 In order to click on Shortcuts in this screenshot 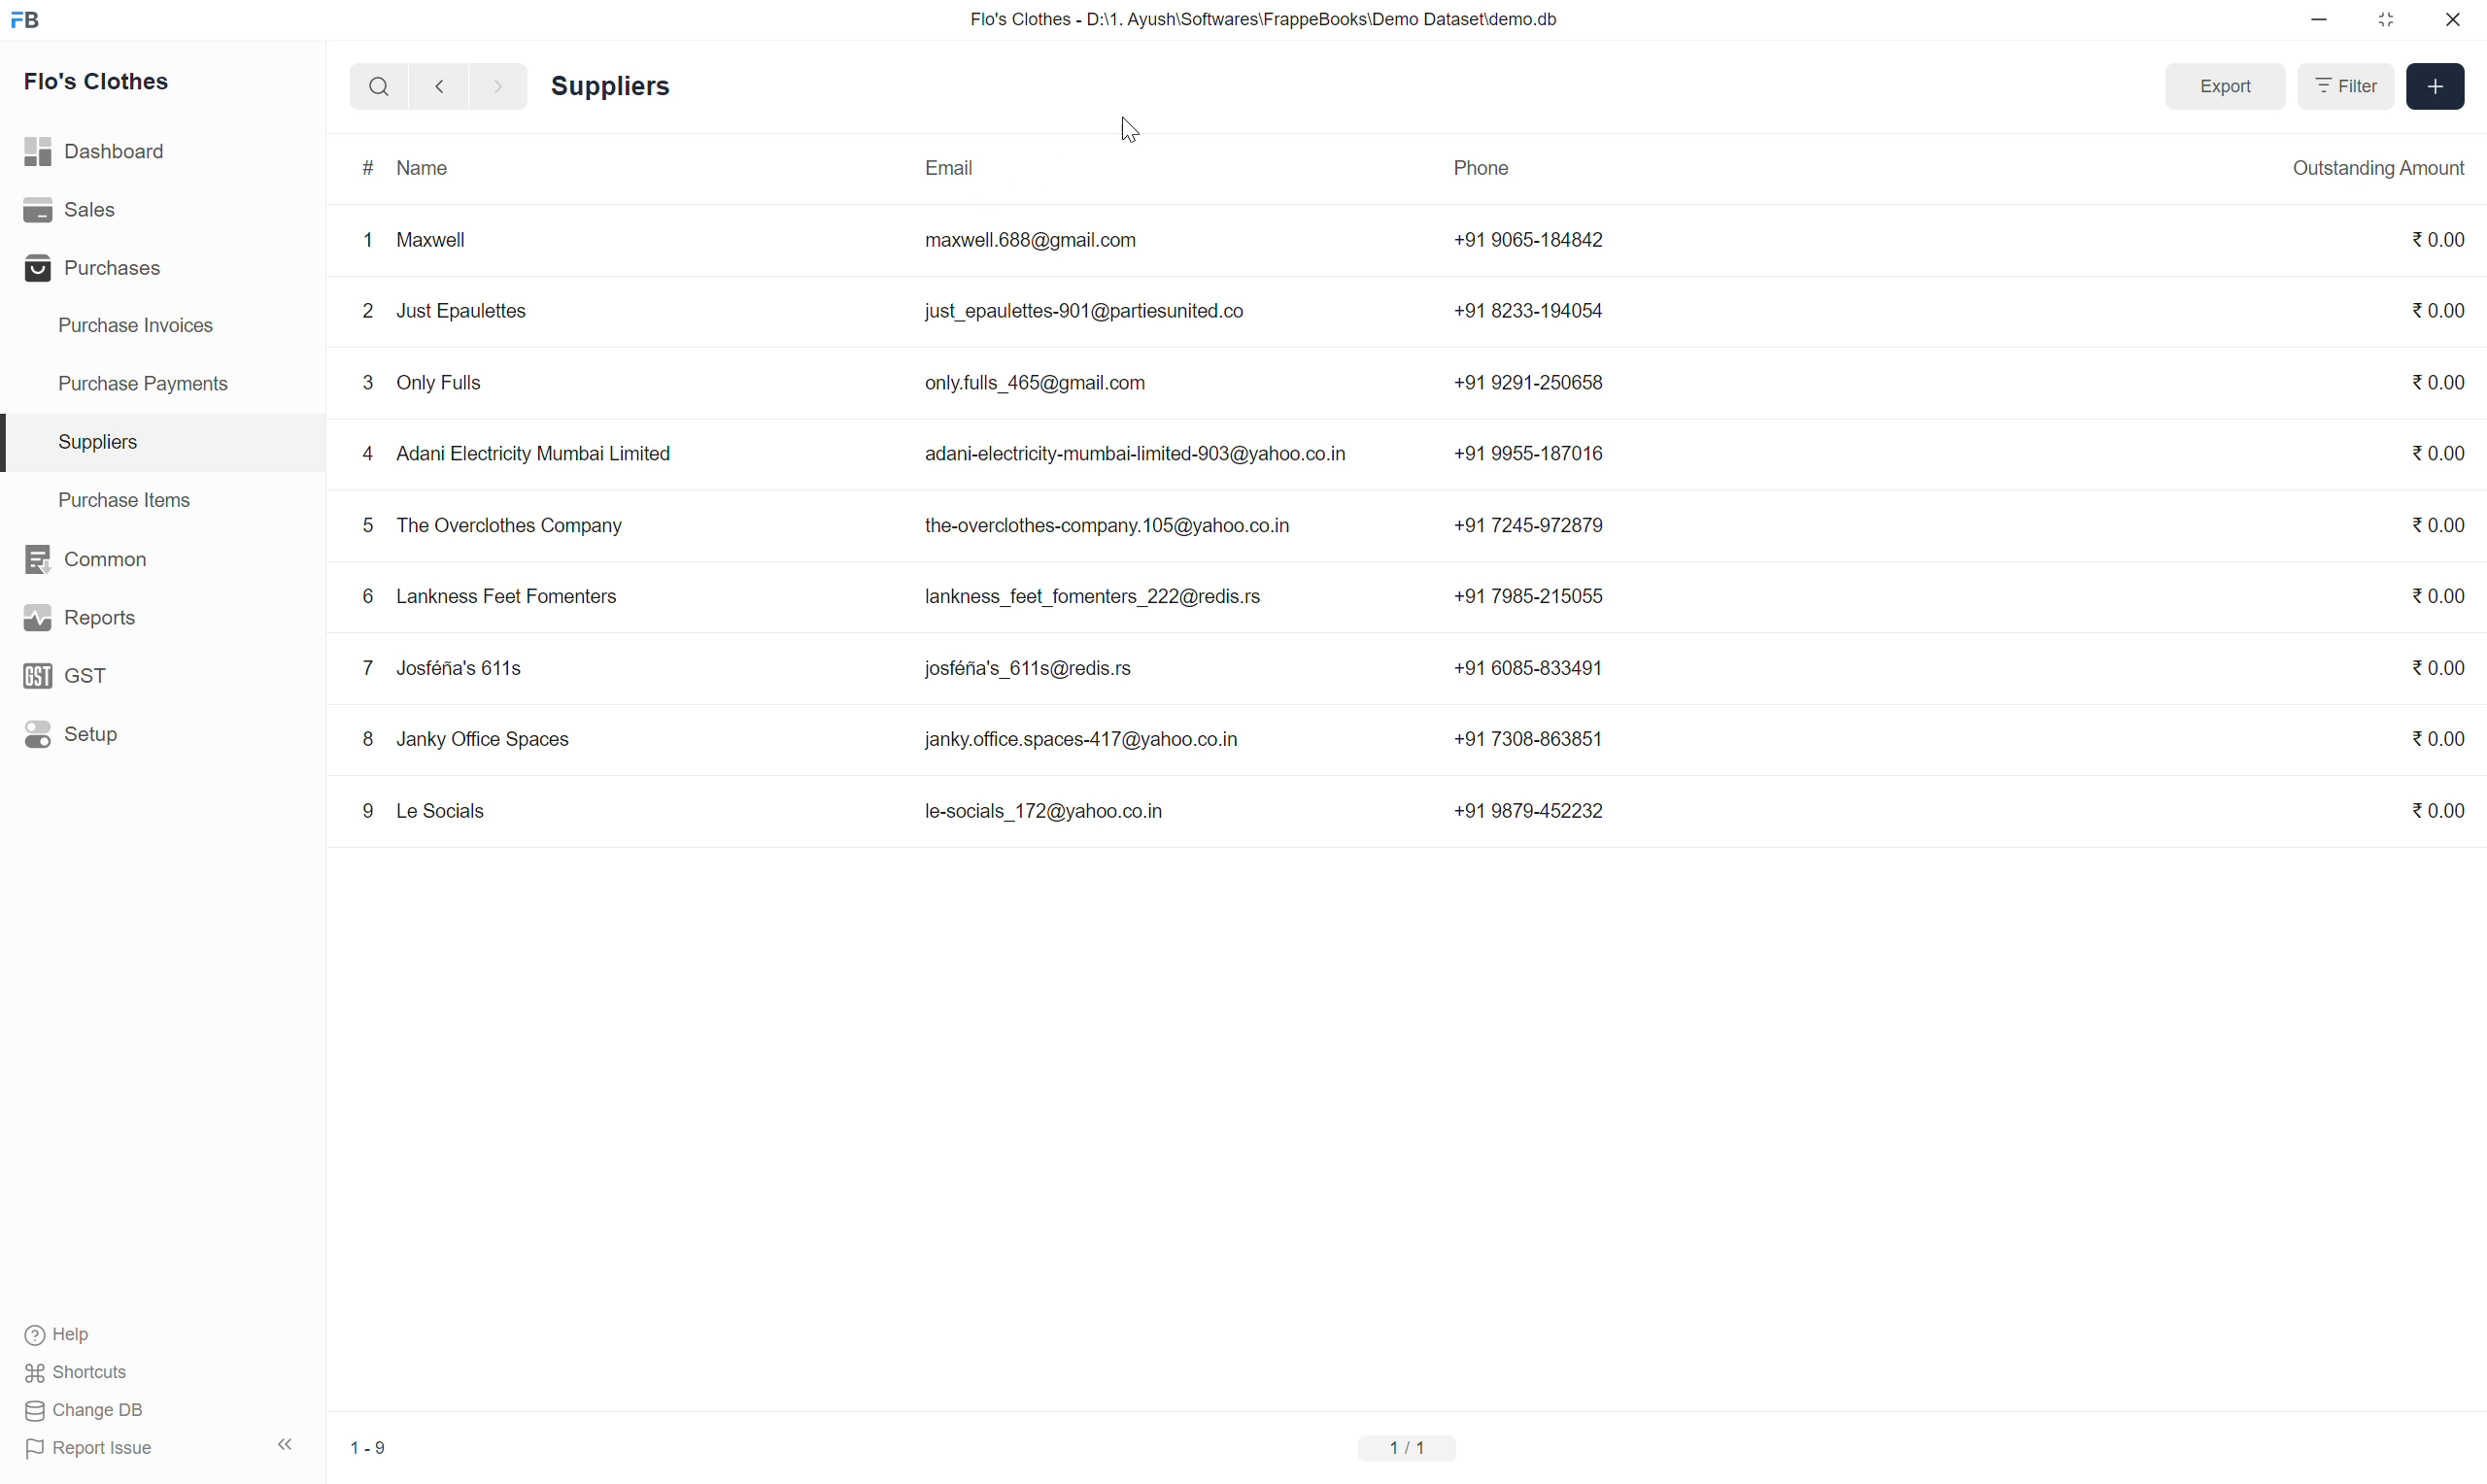, I will do `click(86, 1372)`.